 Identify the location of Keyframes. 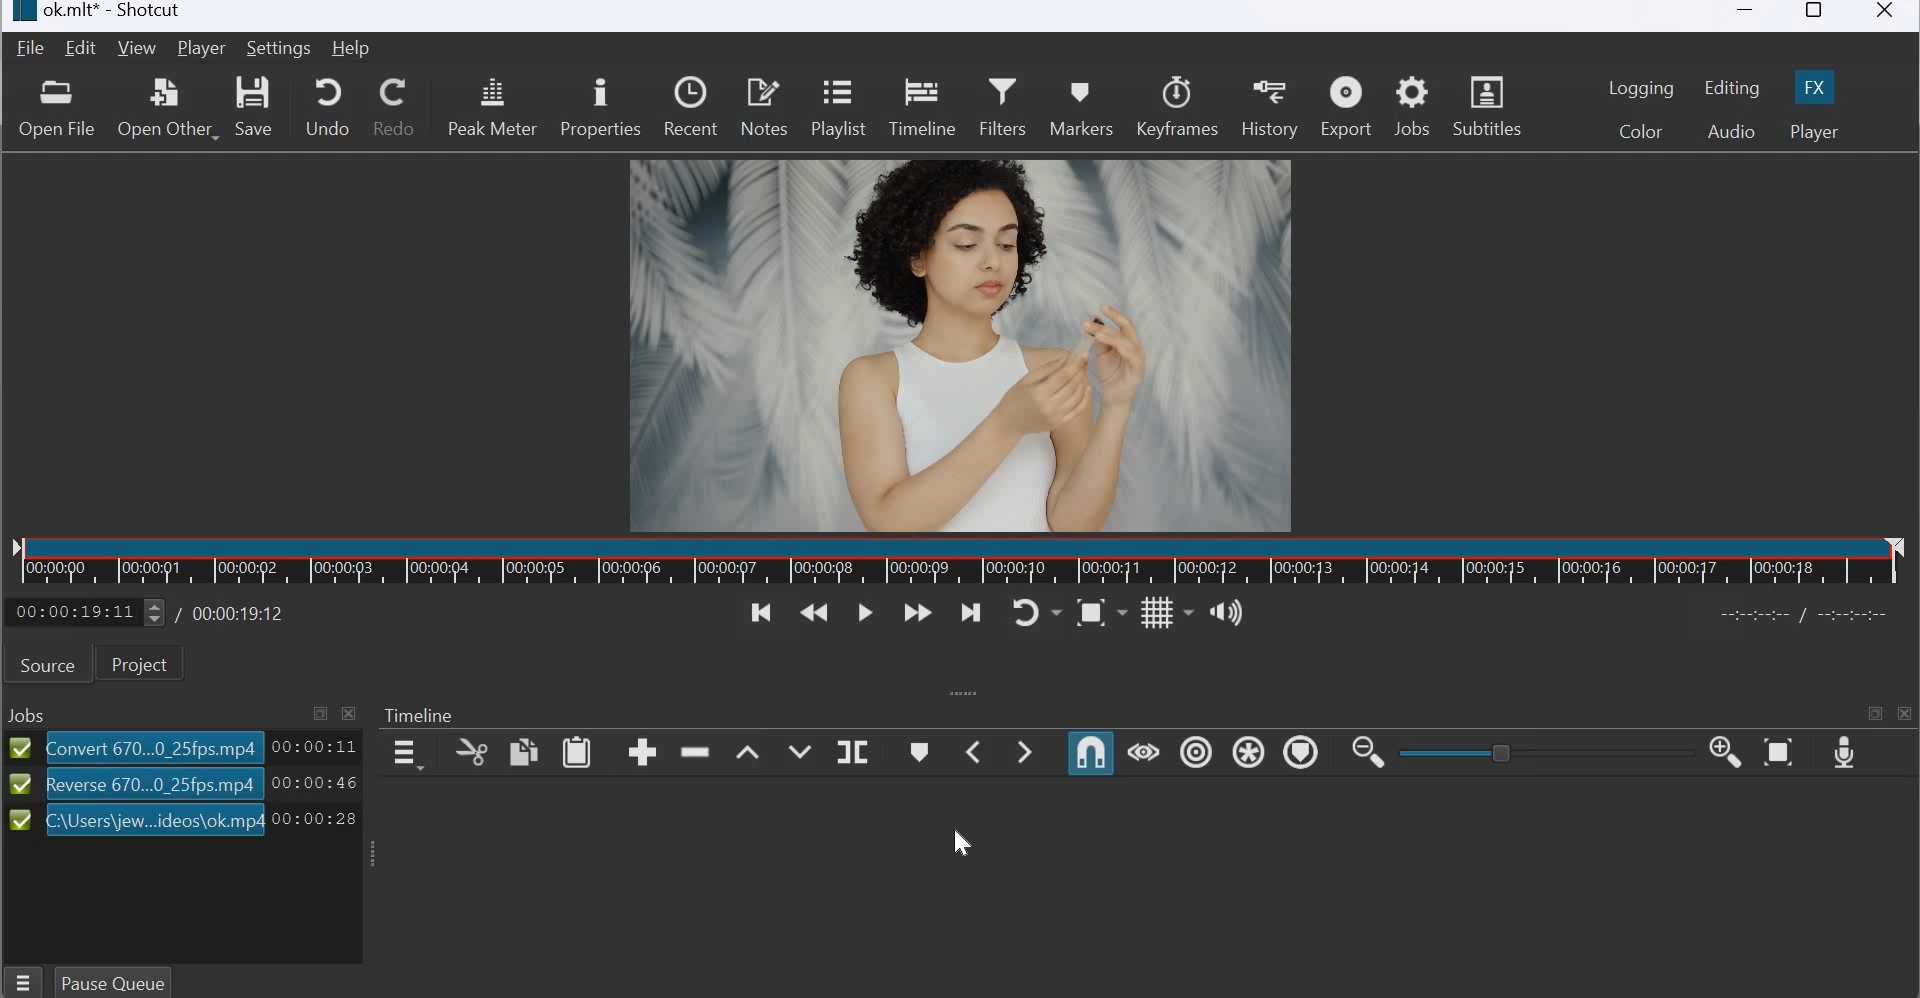
(1178, 105).